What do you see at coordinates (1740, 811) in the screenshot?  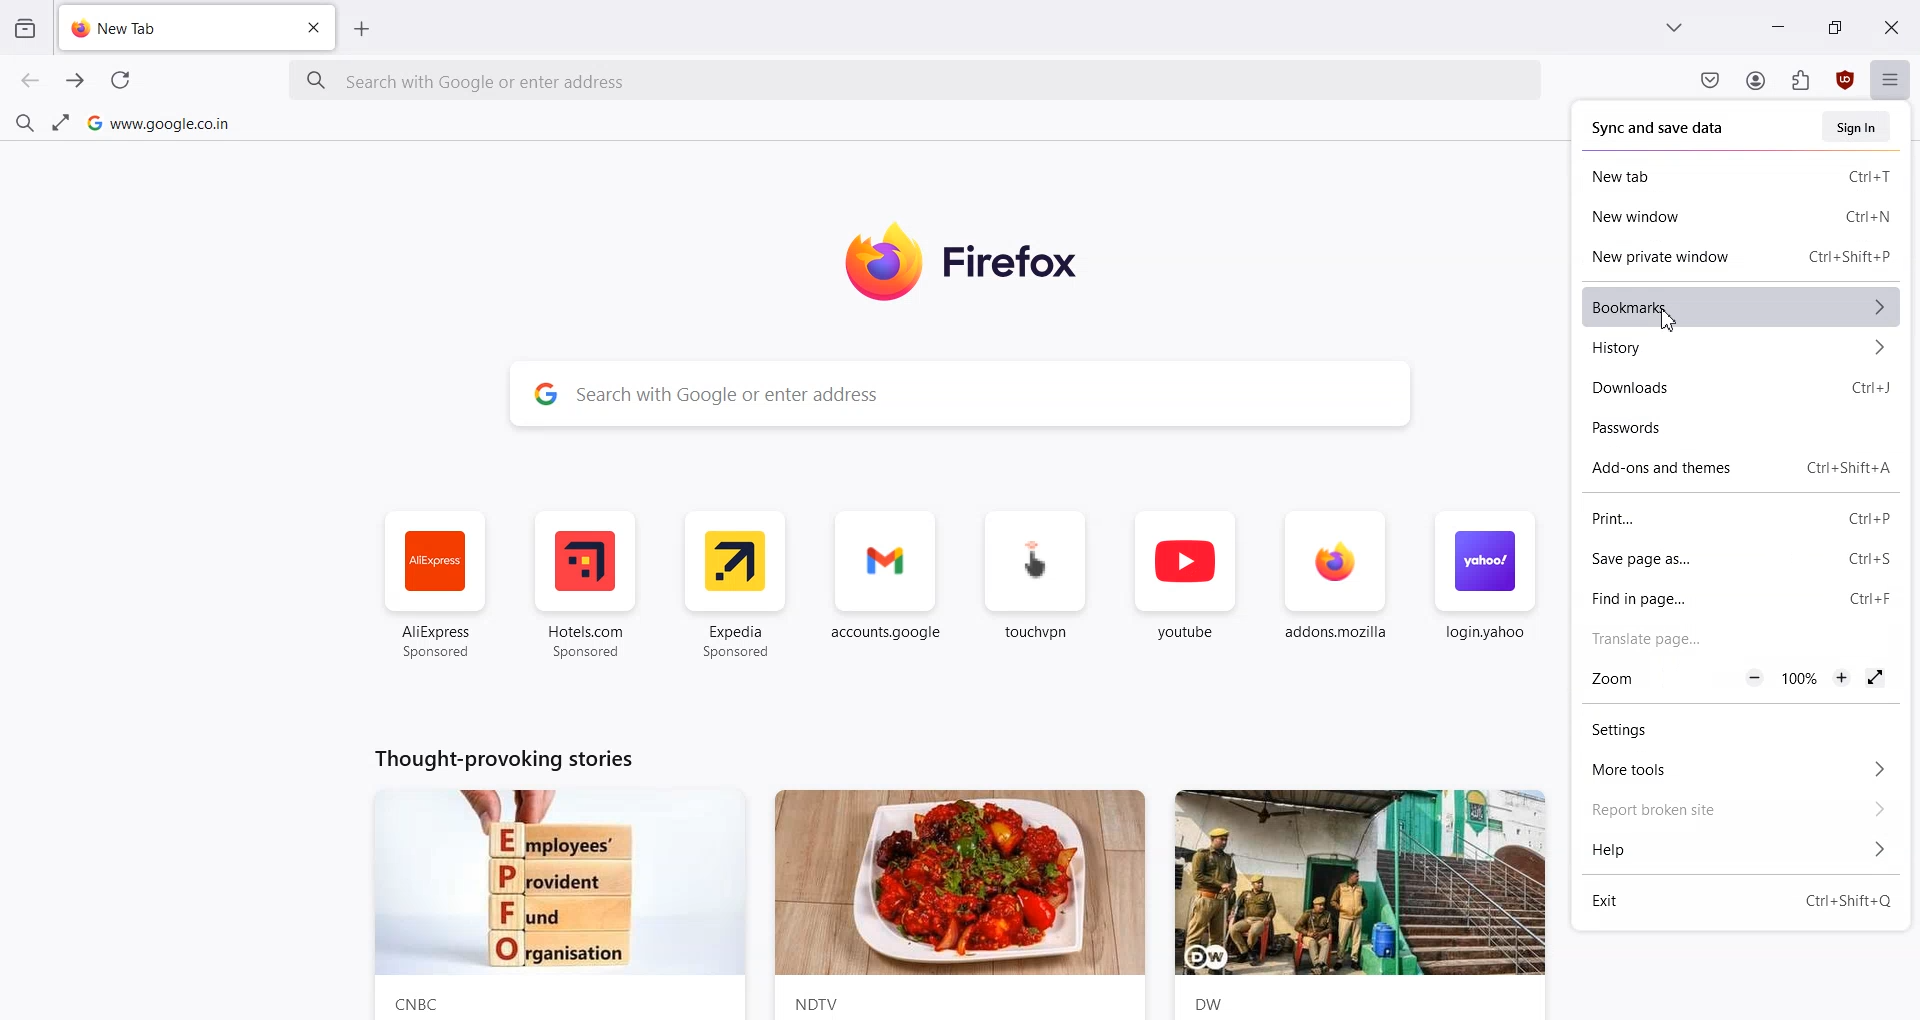 I see `Report broken site` at bounding box center [1740, 811].